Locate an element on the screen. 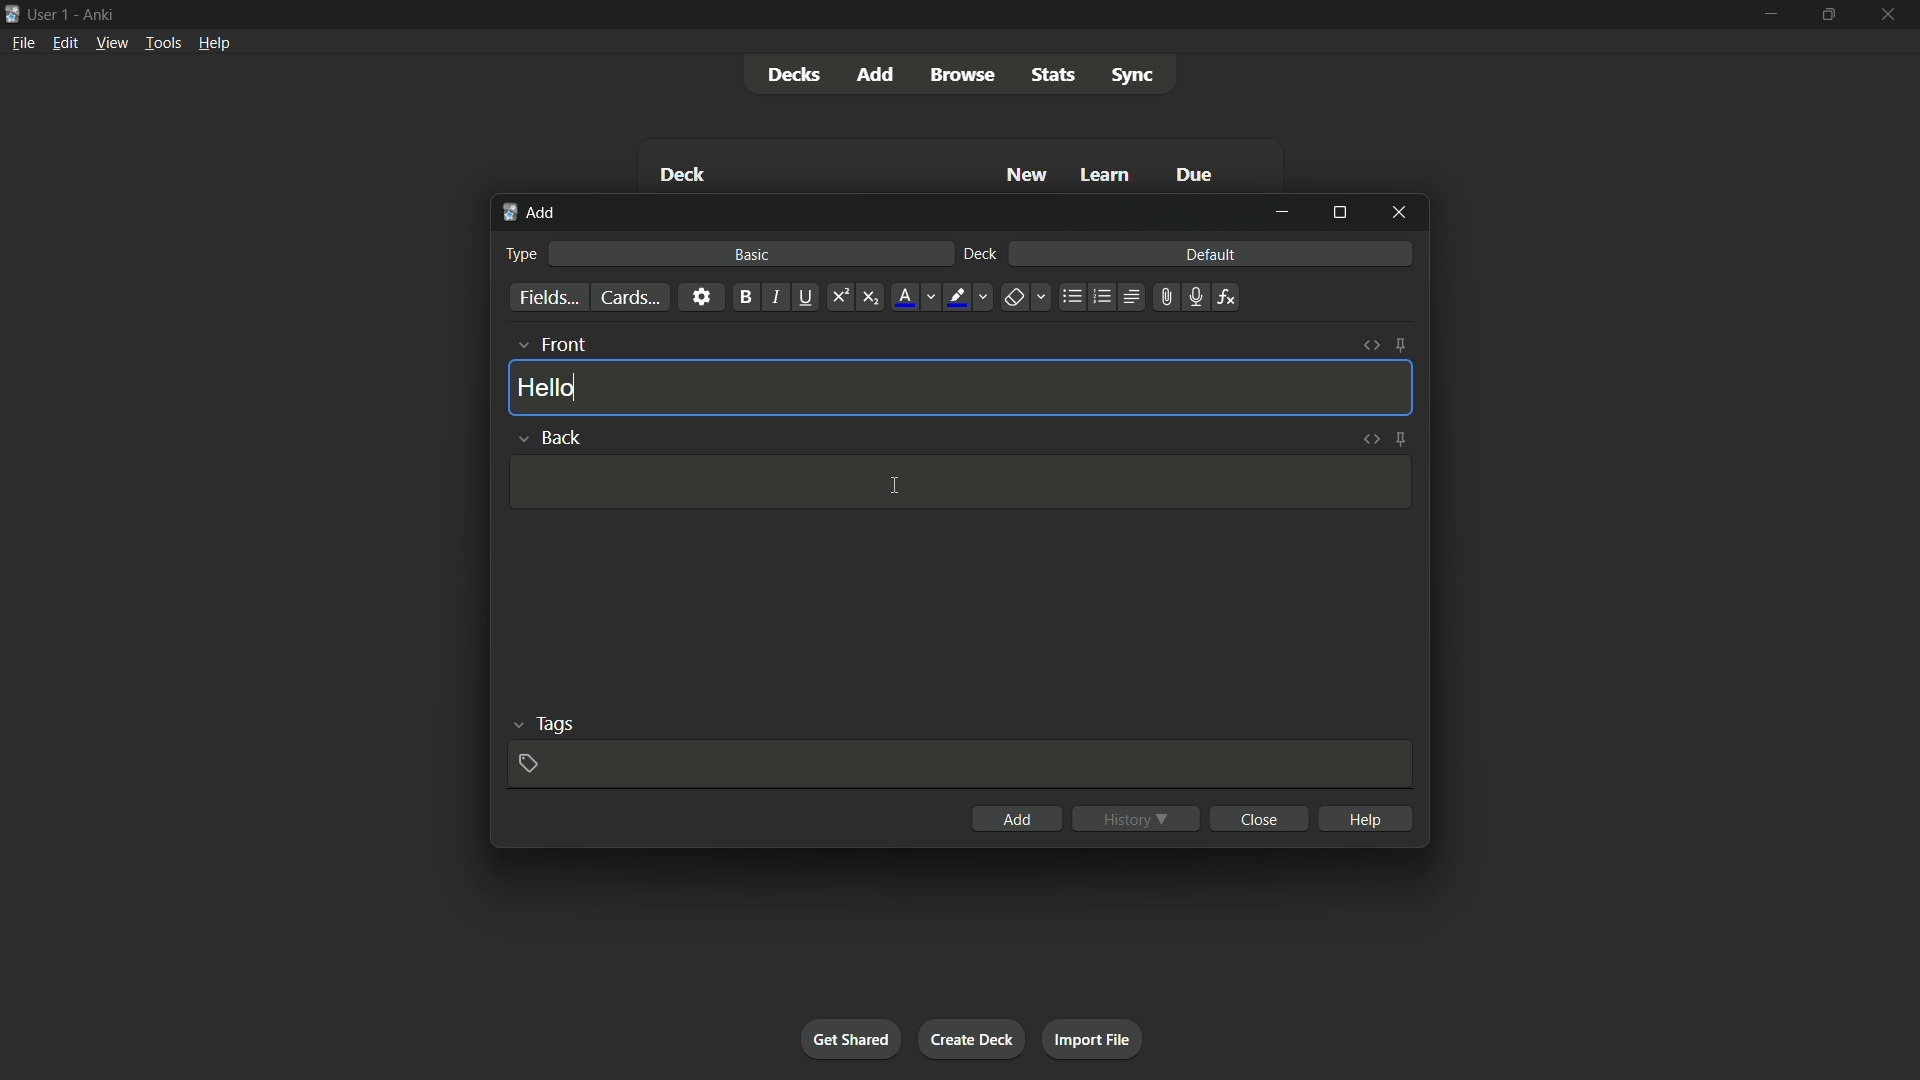 The width and height of the screenshot is (1920, 1080). browse is located at coordinates (961, 74).